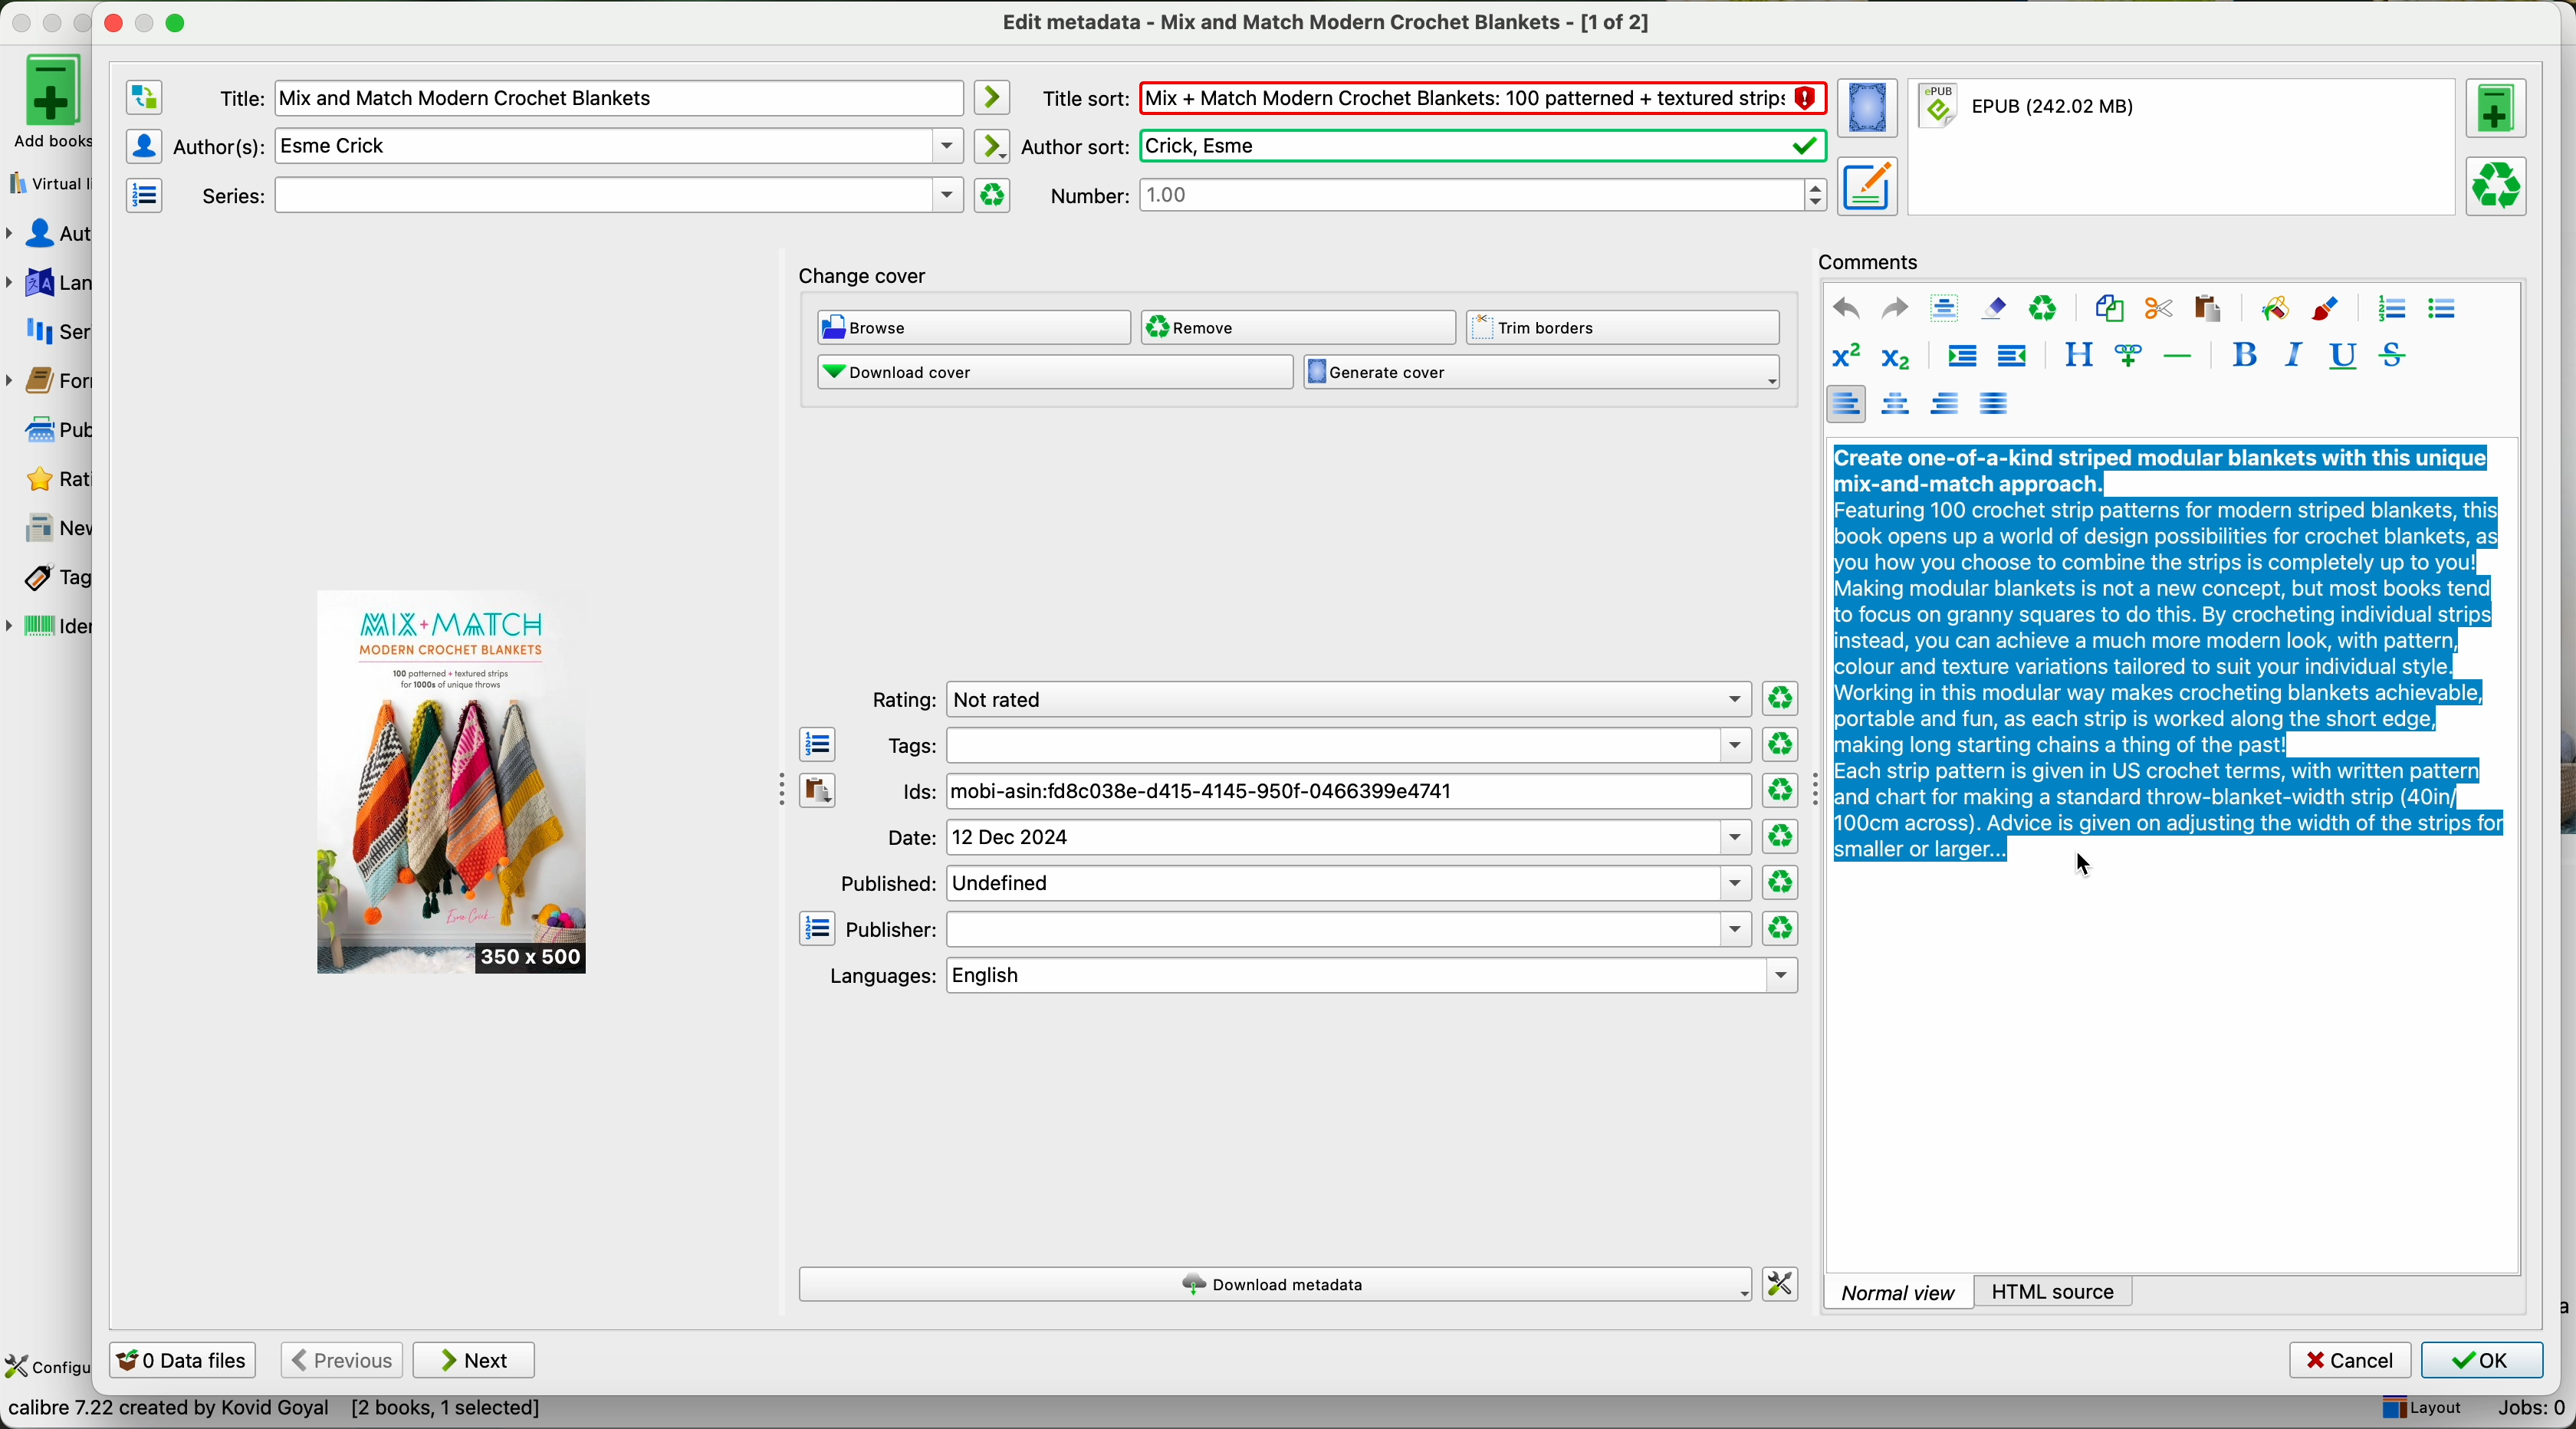 Image resolution: width=2576 pixels, height=1429 pixels. I want to click on copy, so click(2109, 309).